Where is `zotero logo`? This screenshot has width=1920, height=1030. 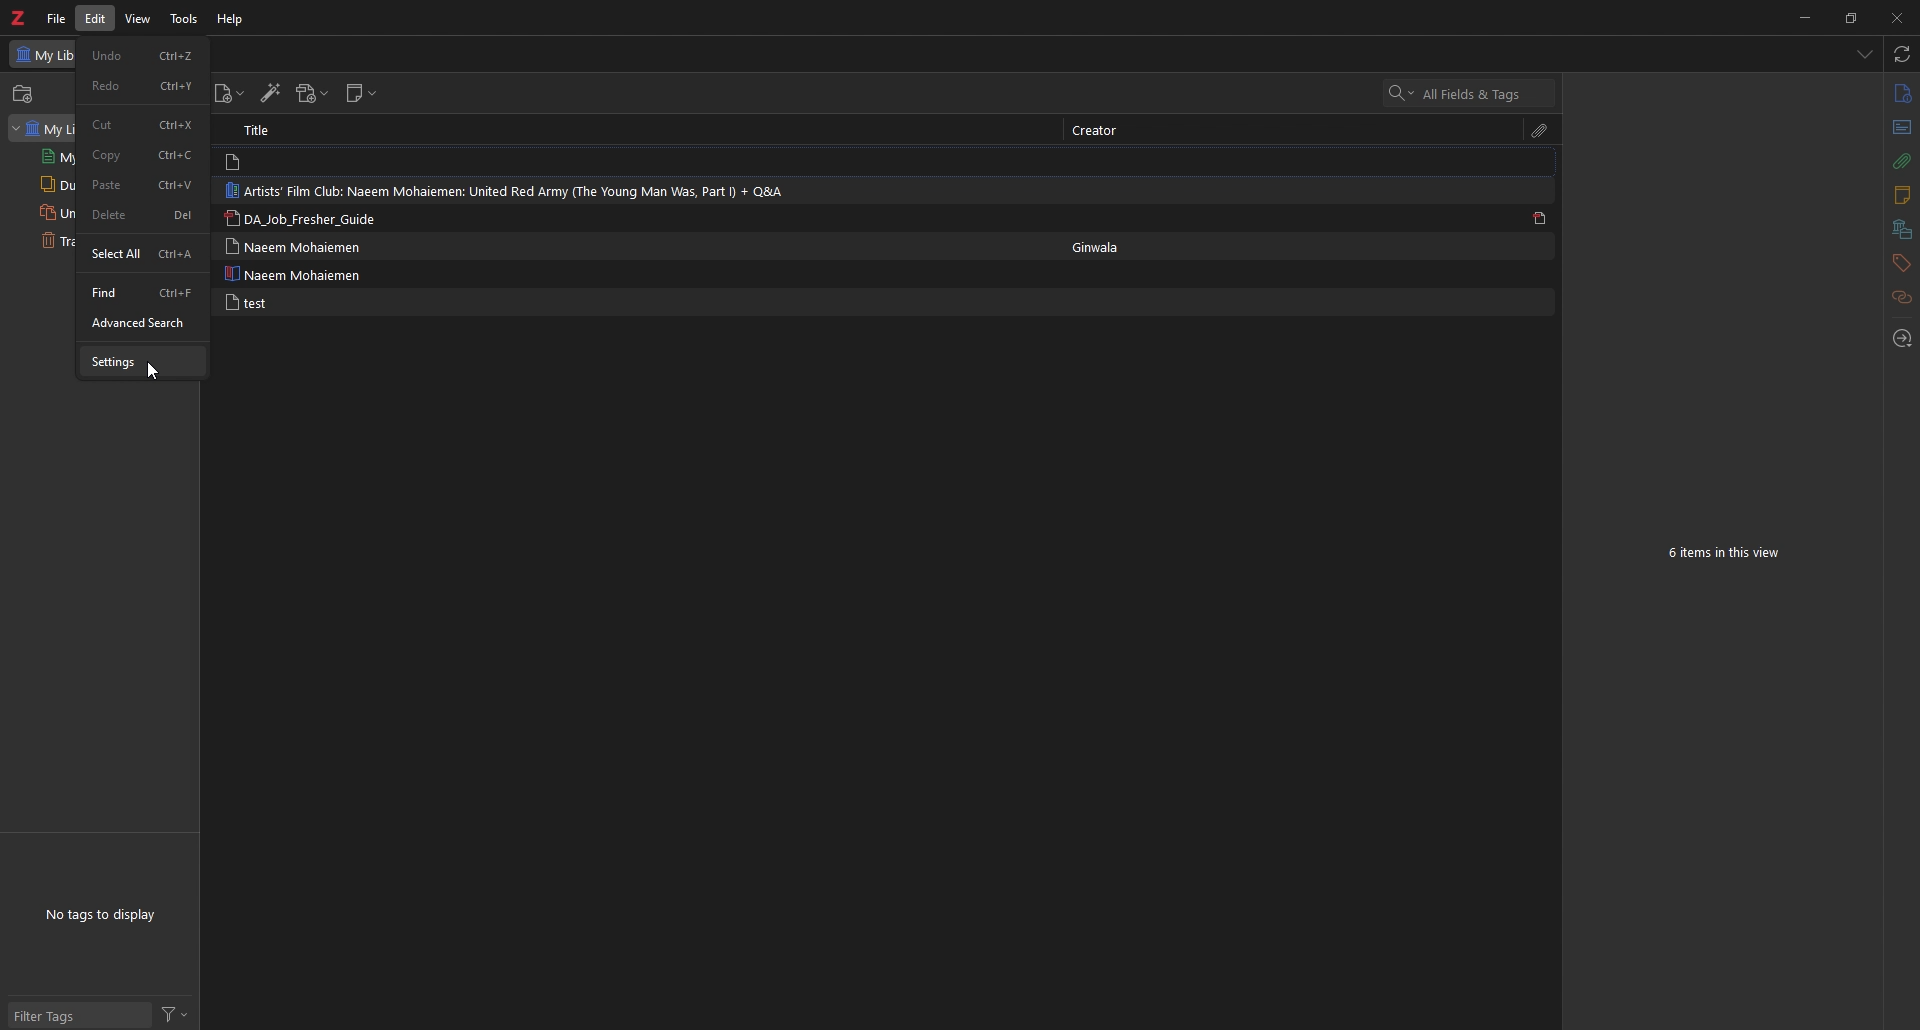
zotero logo is located at coordinates (17, 19).